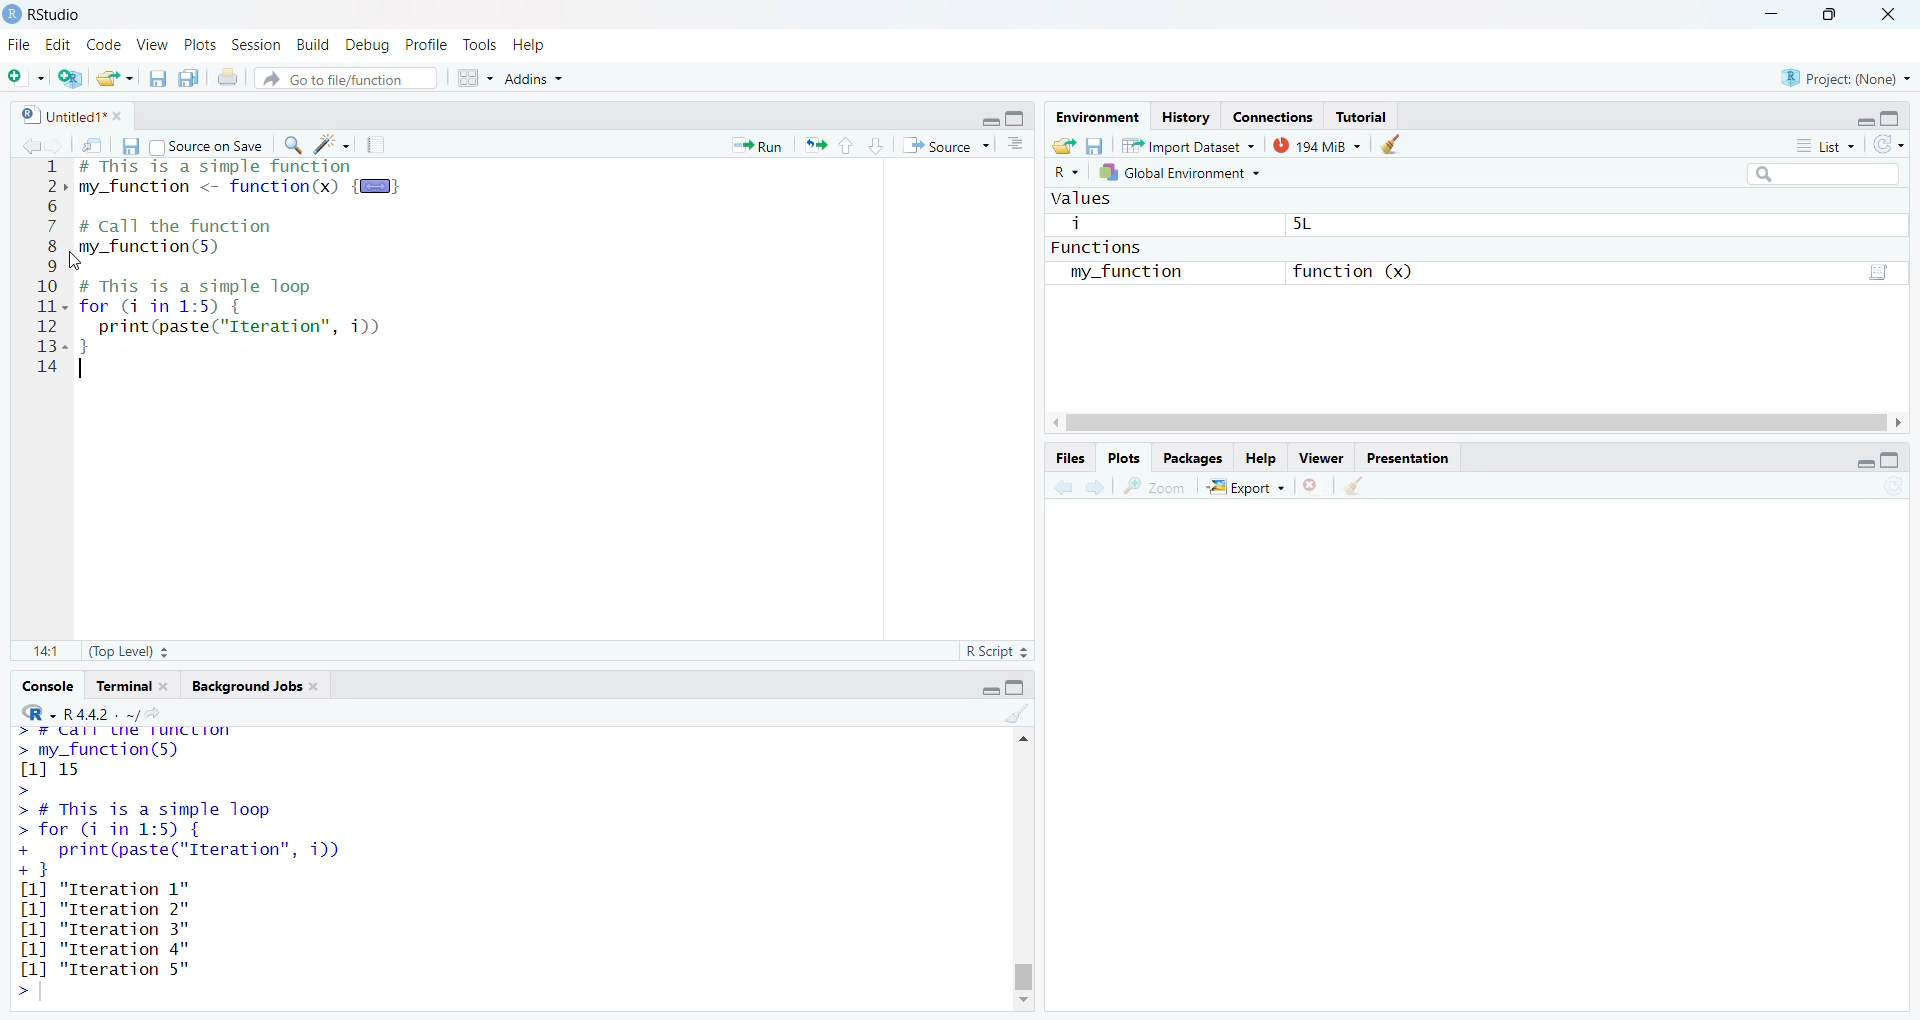 The height and width of the screenshot is (1020, 1920). Describe the element at coordinates (986, 119) in the screenshot. I see `minimize` at that location.